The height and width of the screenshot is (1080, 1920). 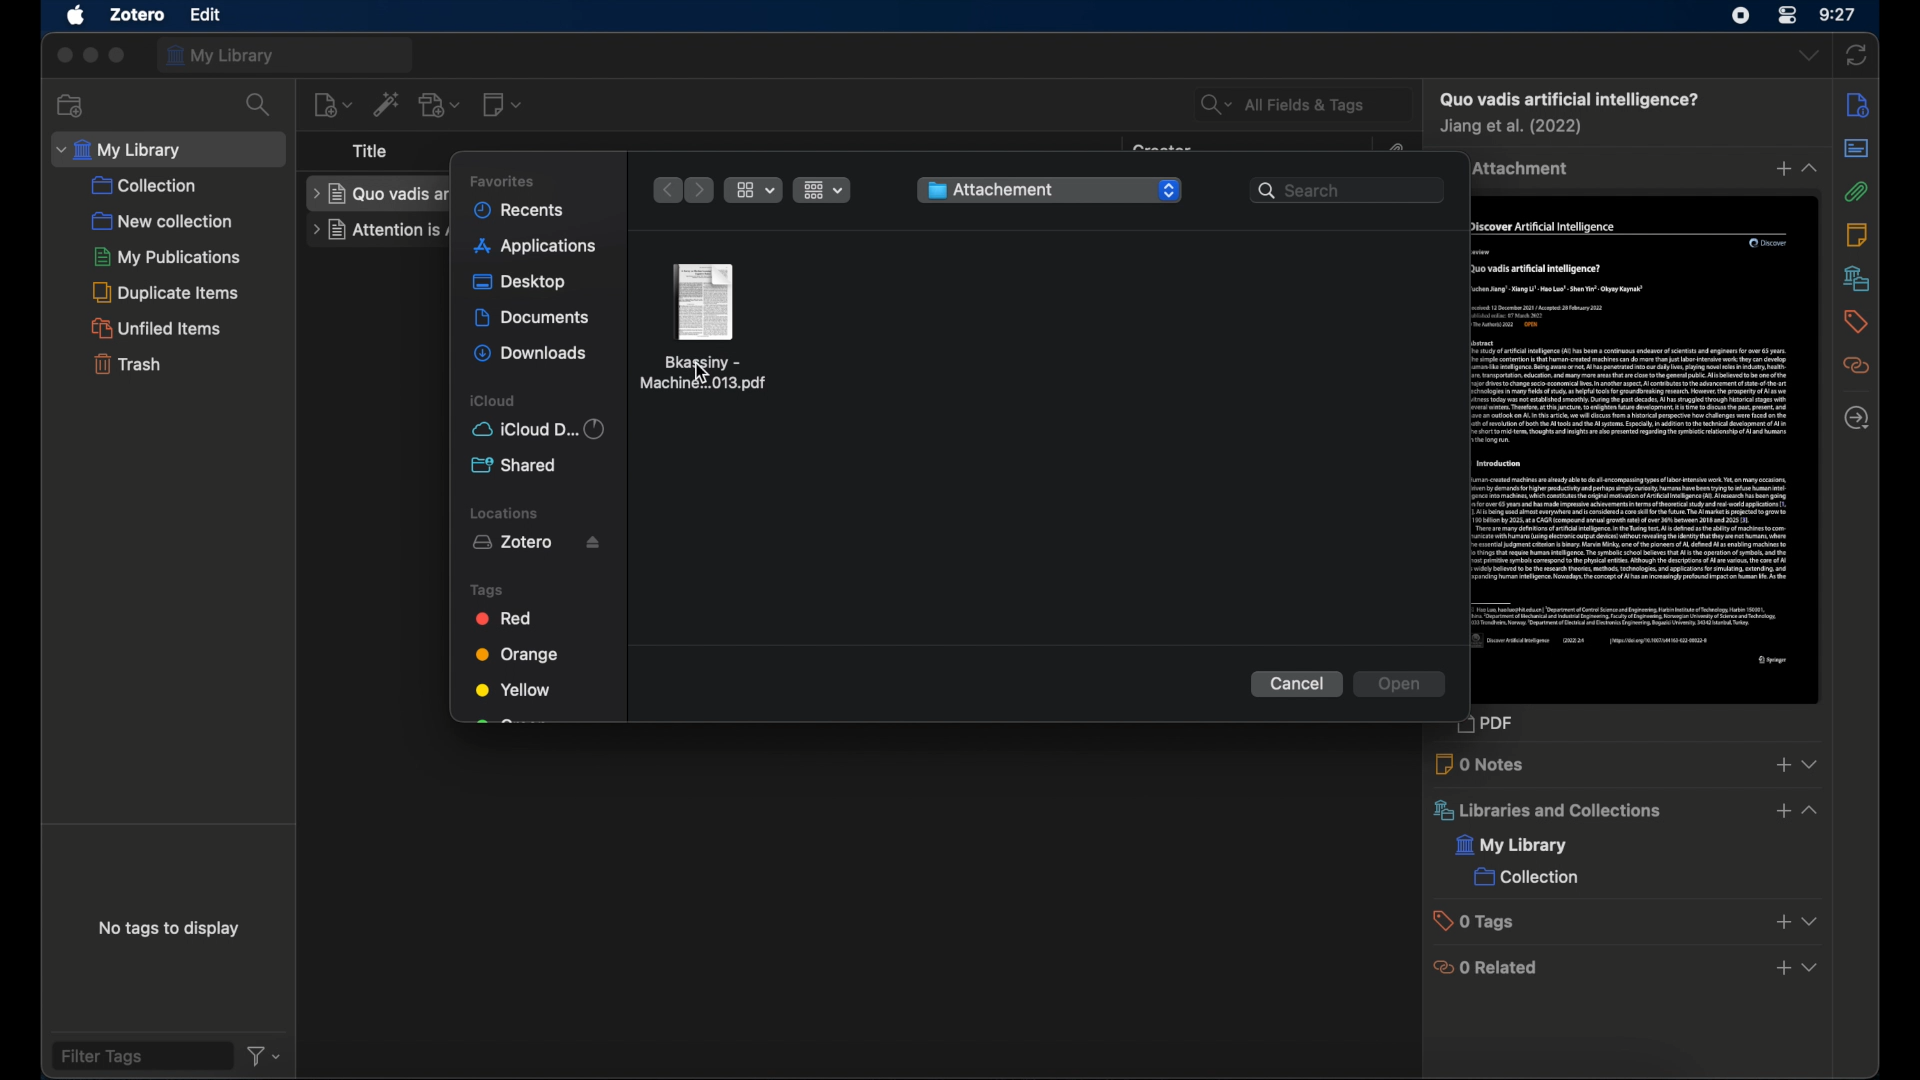 What do you see at coordinates (1814, 810) in the screenshot?
I see `dropdown menu opened` at bounding box center [1814, 810].